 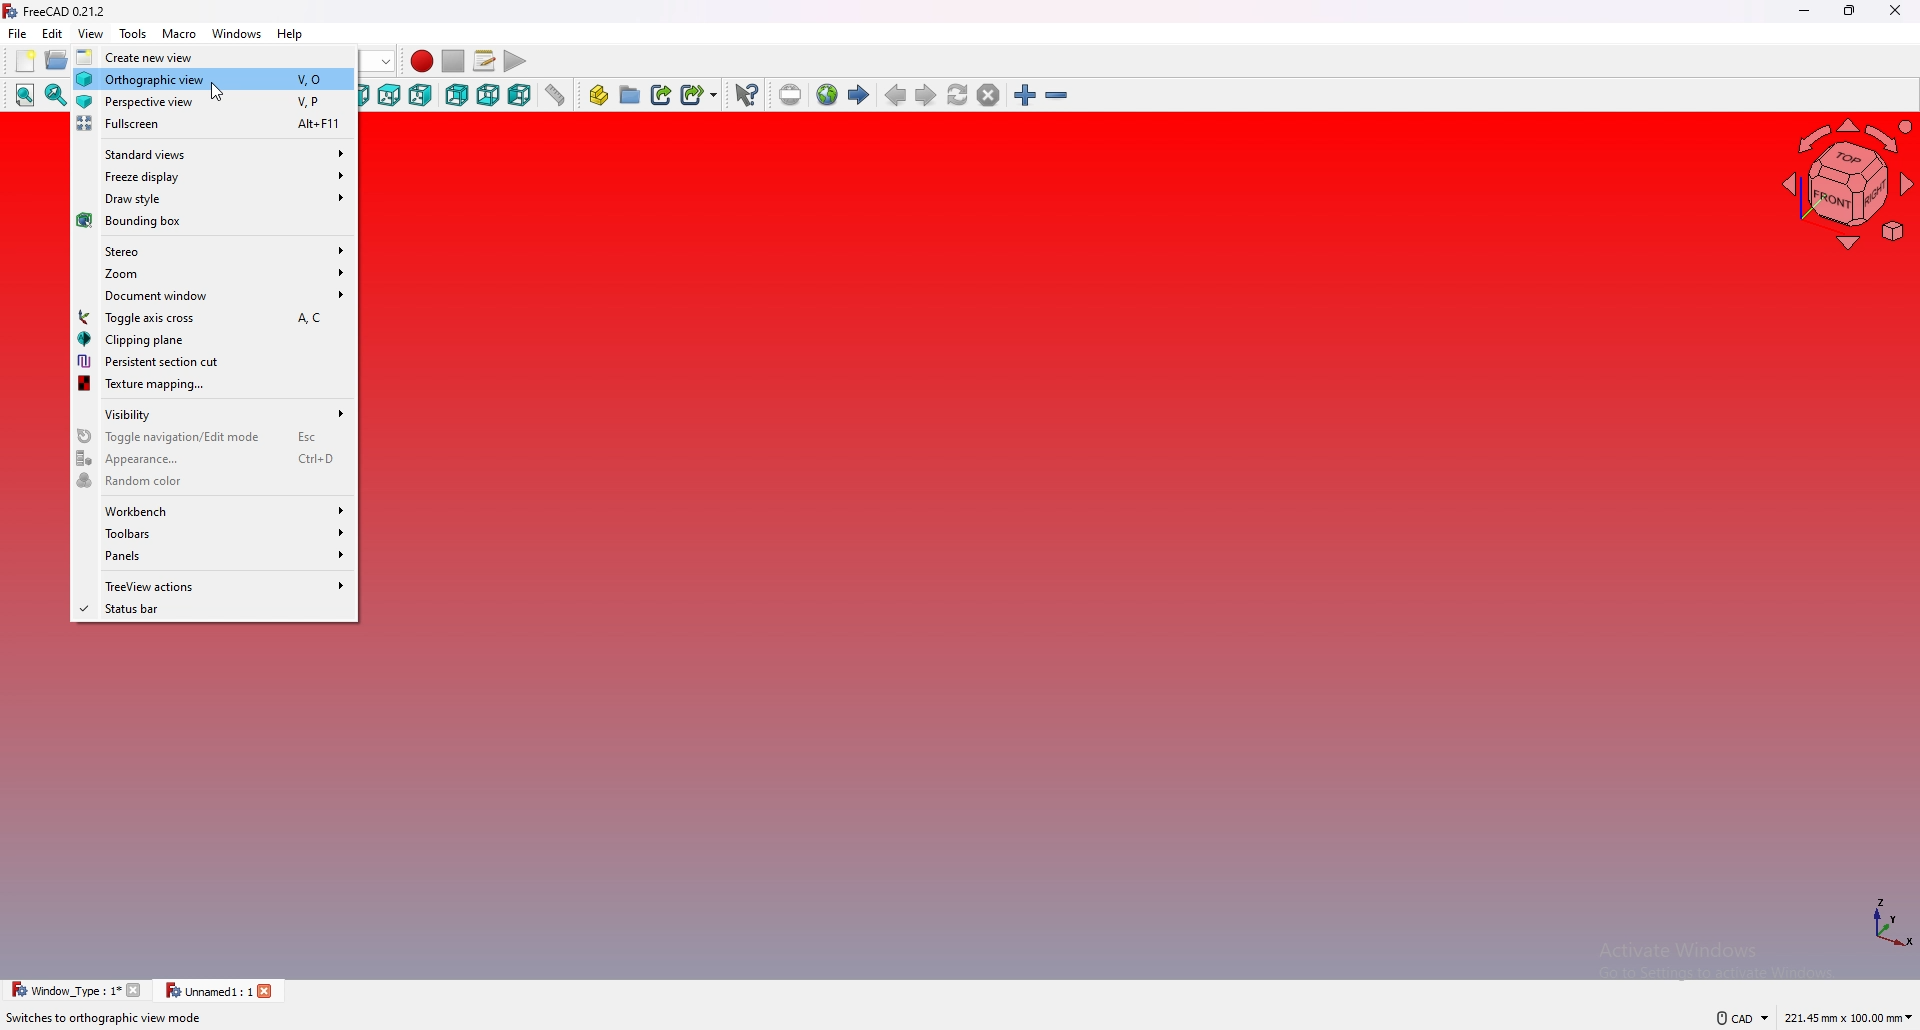 I want to click on texture mapping, so click(x=213, y=385).